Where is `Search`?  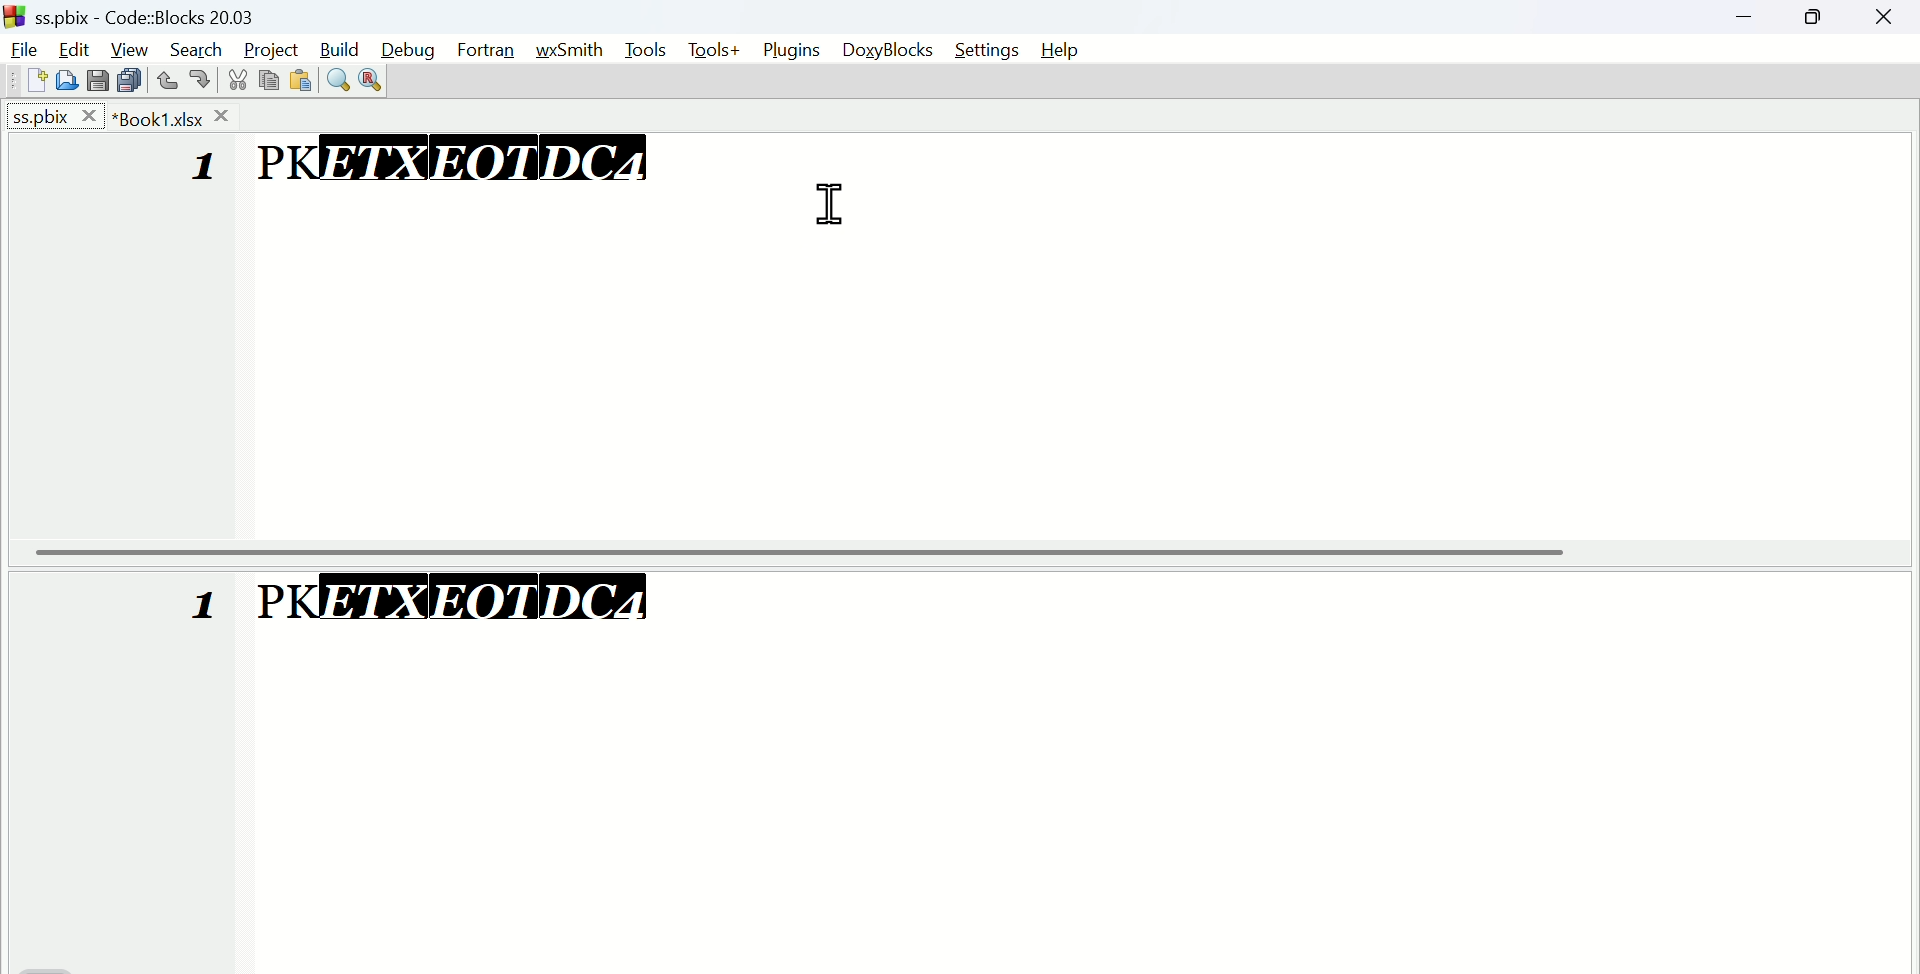
Search is located at coordinates (196, 47).